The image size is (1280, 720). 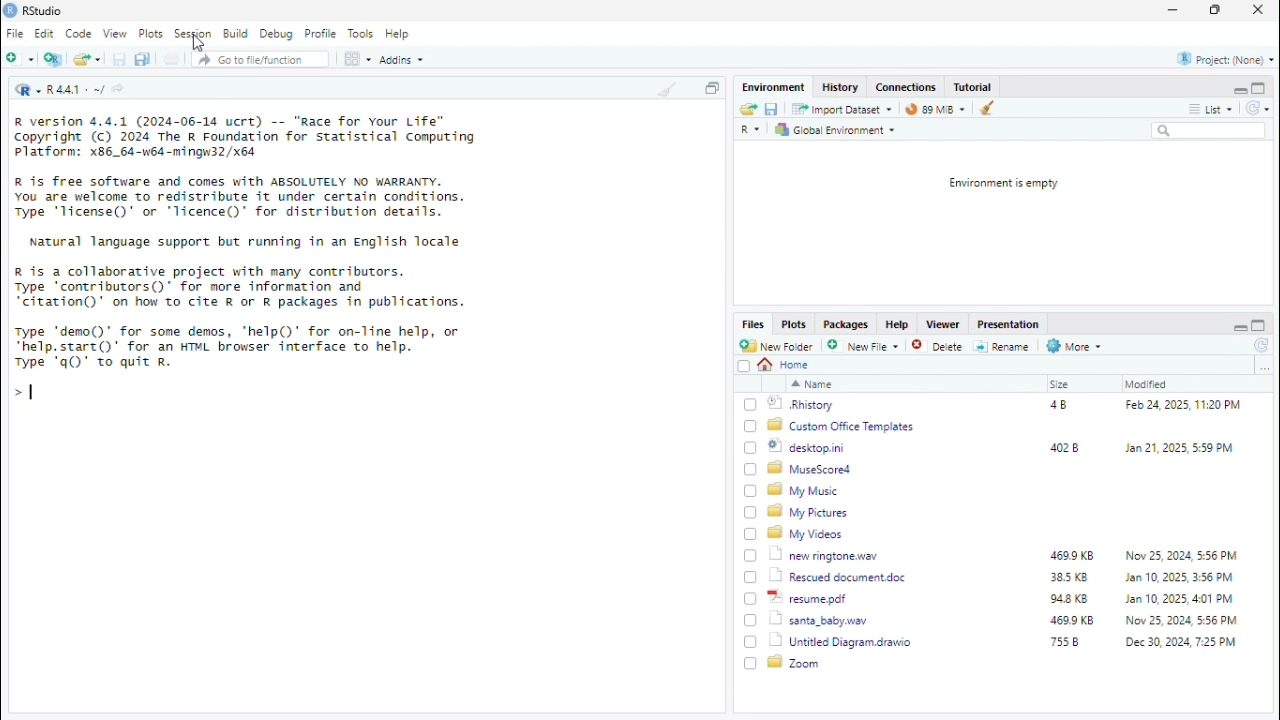 What do you see at coordinates (1259, 87) in the screenshot?
I see `maximise` at bounding box center [1259, 87].